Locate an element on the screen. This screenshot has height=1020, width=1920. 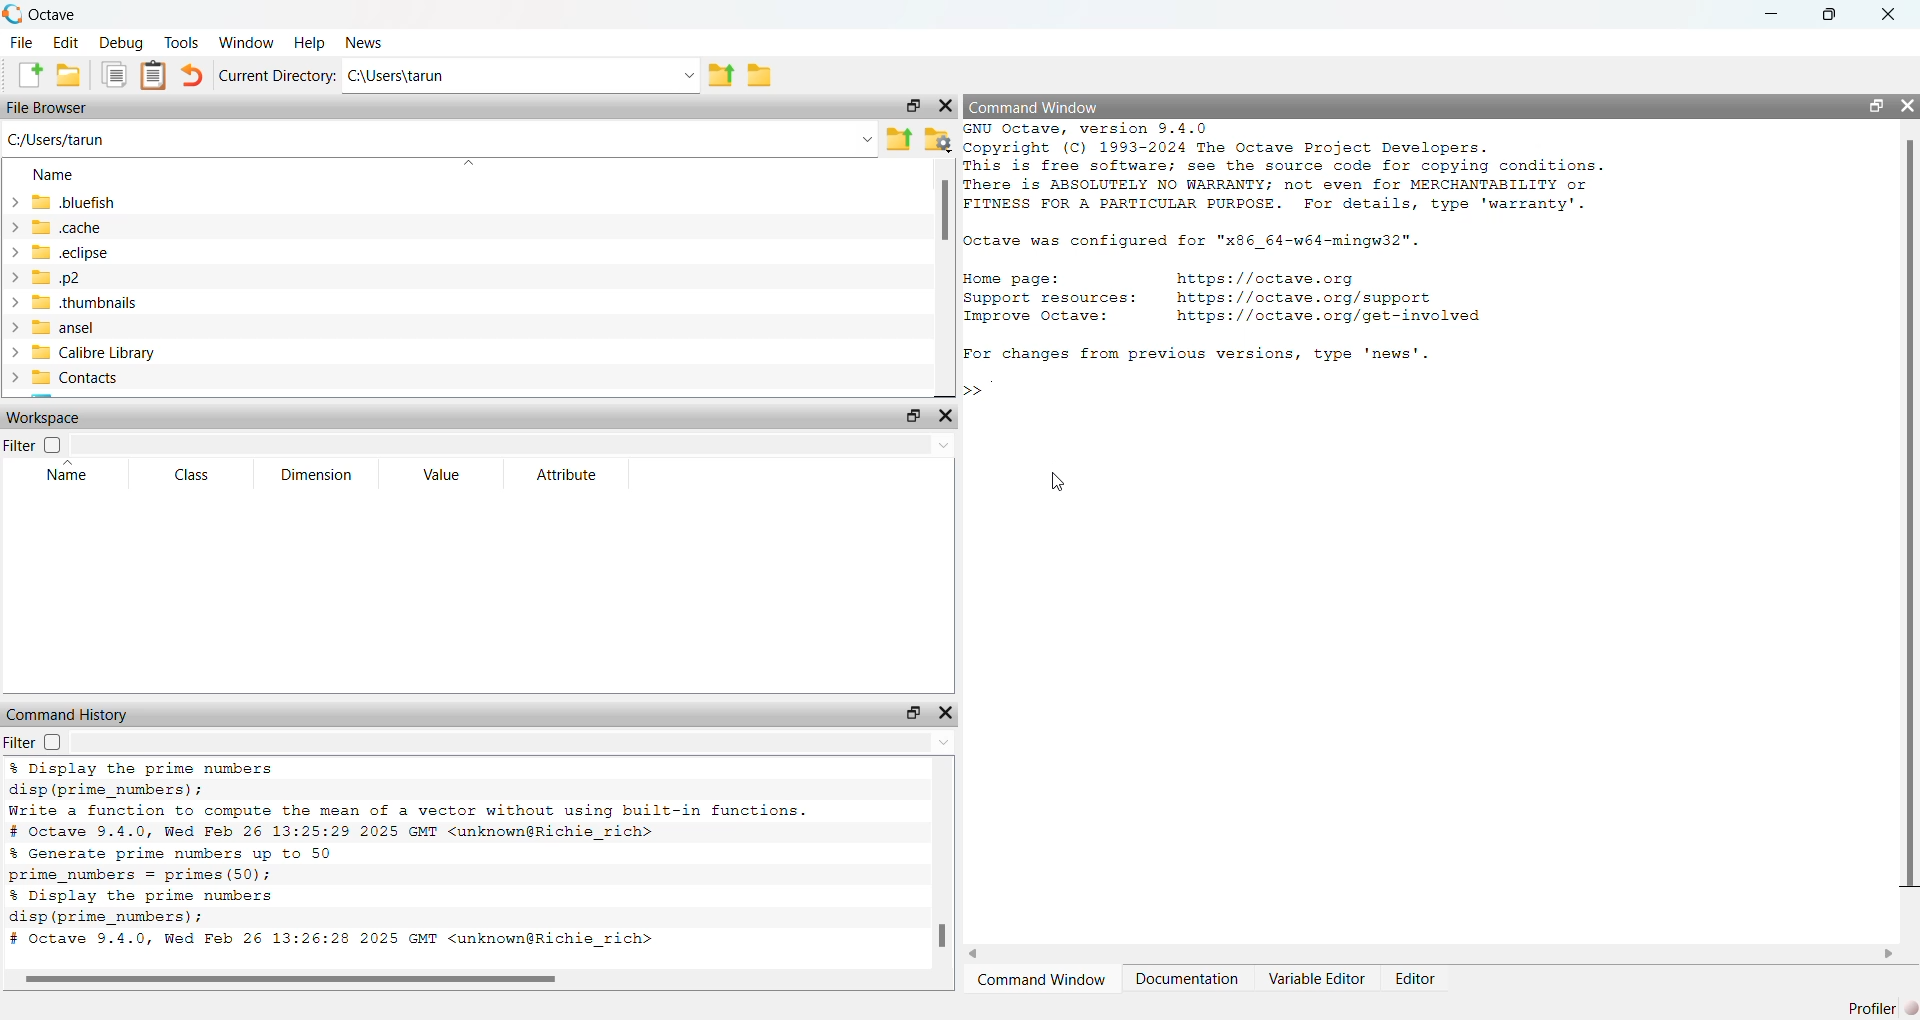
Drop-down  is located at coordinates (944, 744).